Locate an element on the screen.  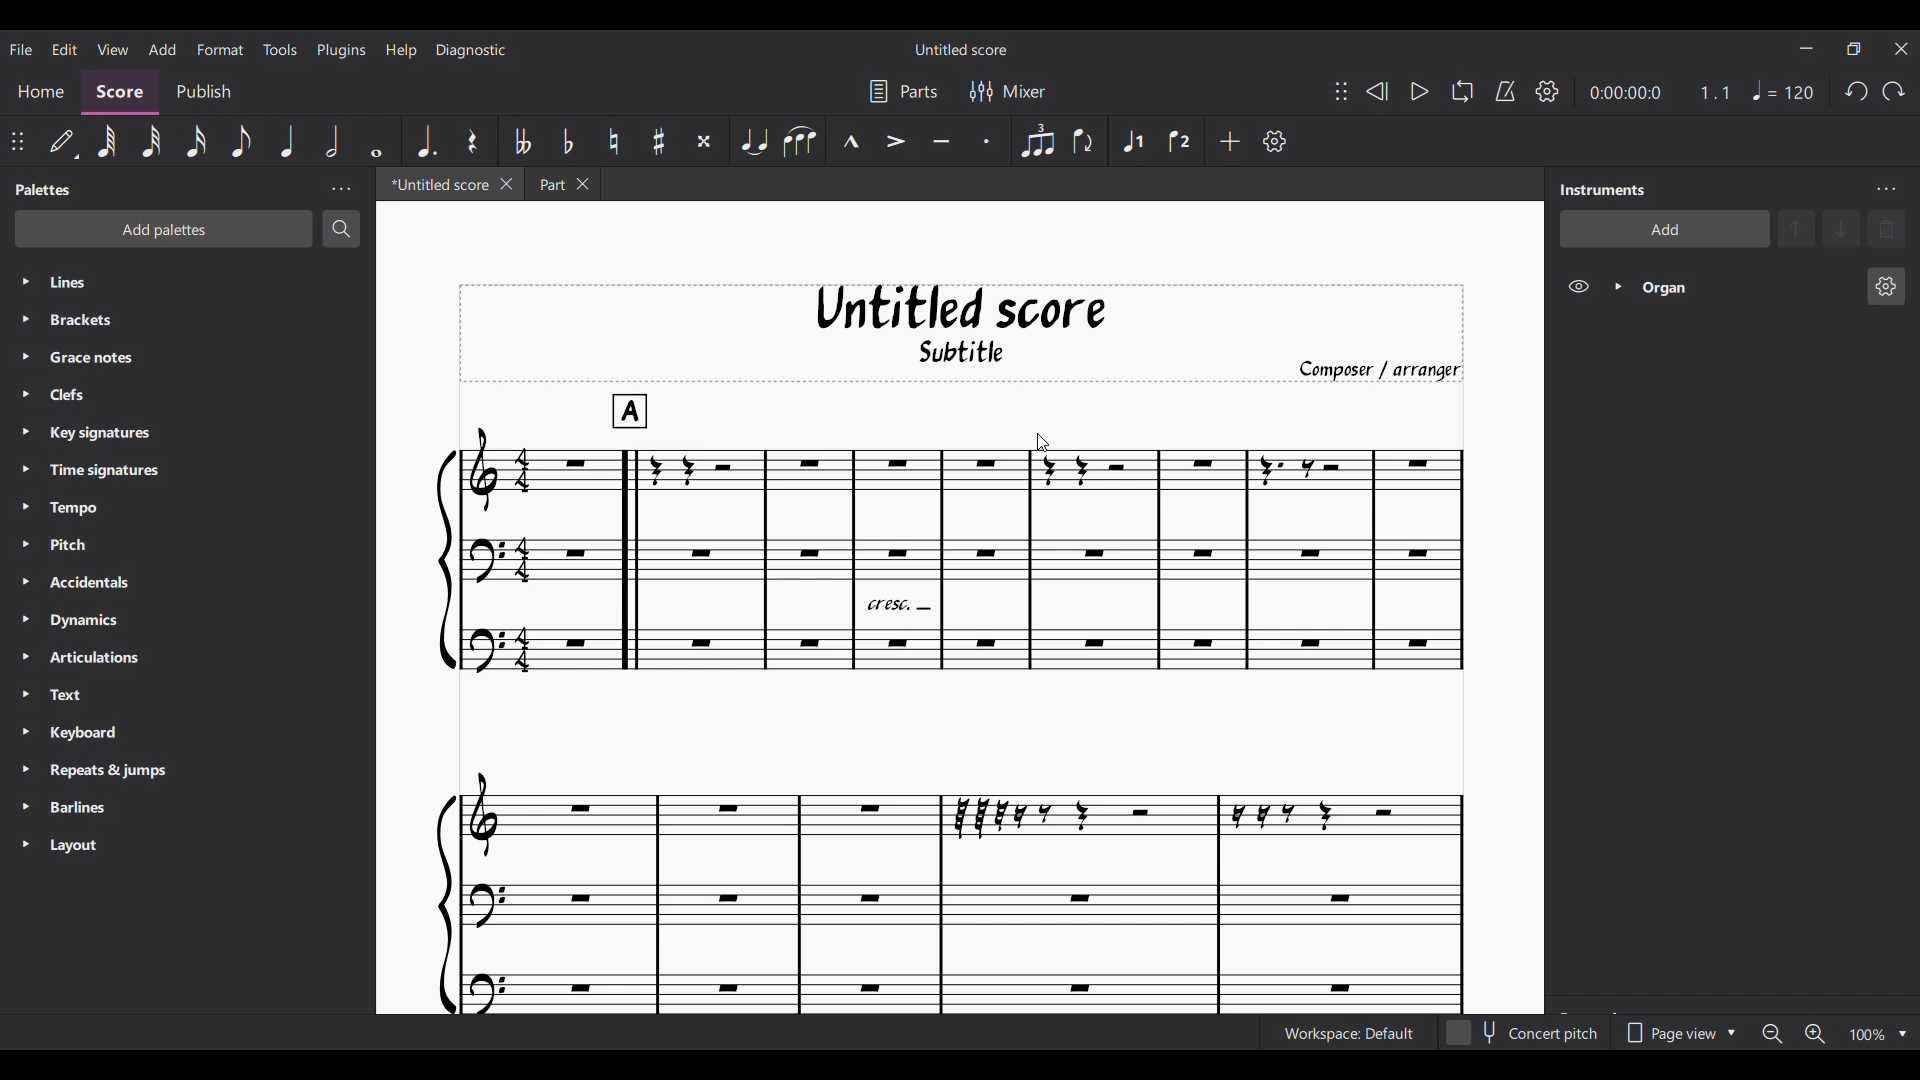
Toggle natural is located at coordinates (613, 142).